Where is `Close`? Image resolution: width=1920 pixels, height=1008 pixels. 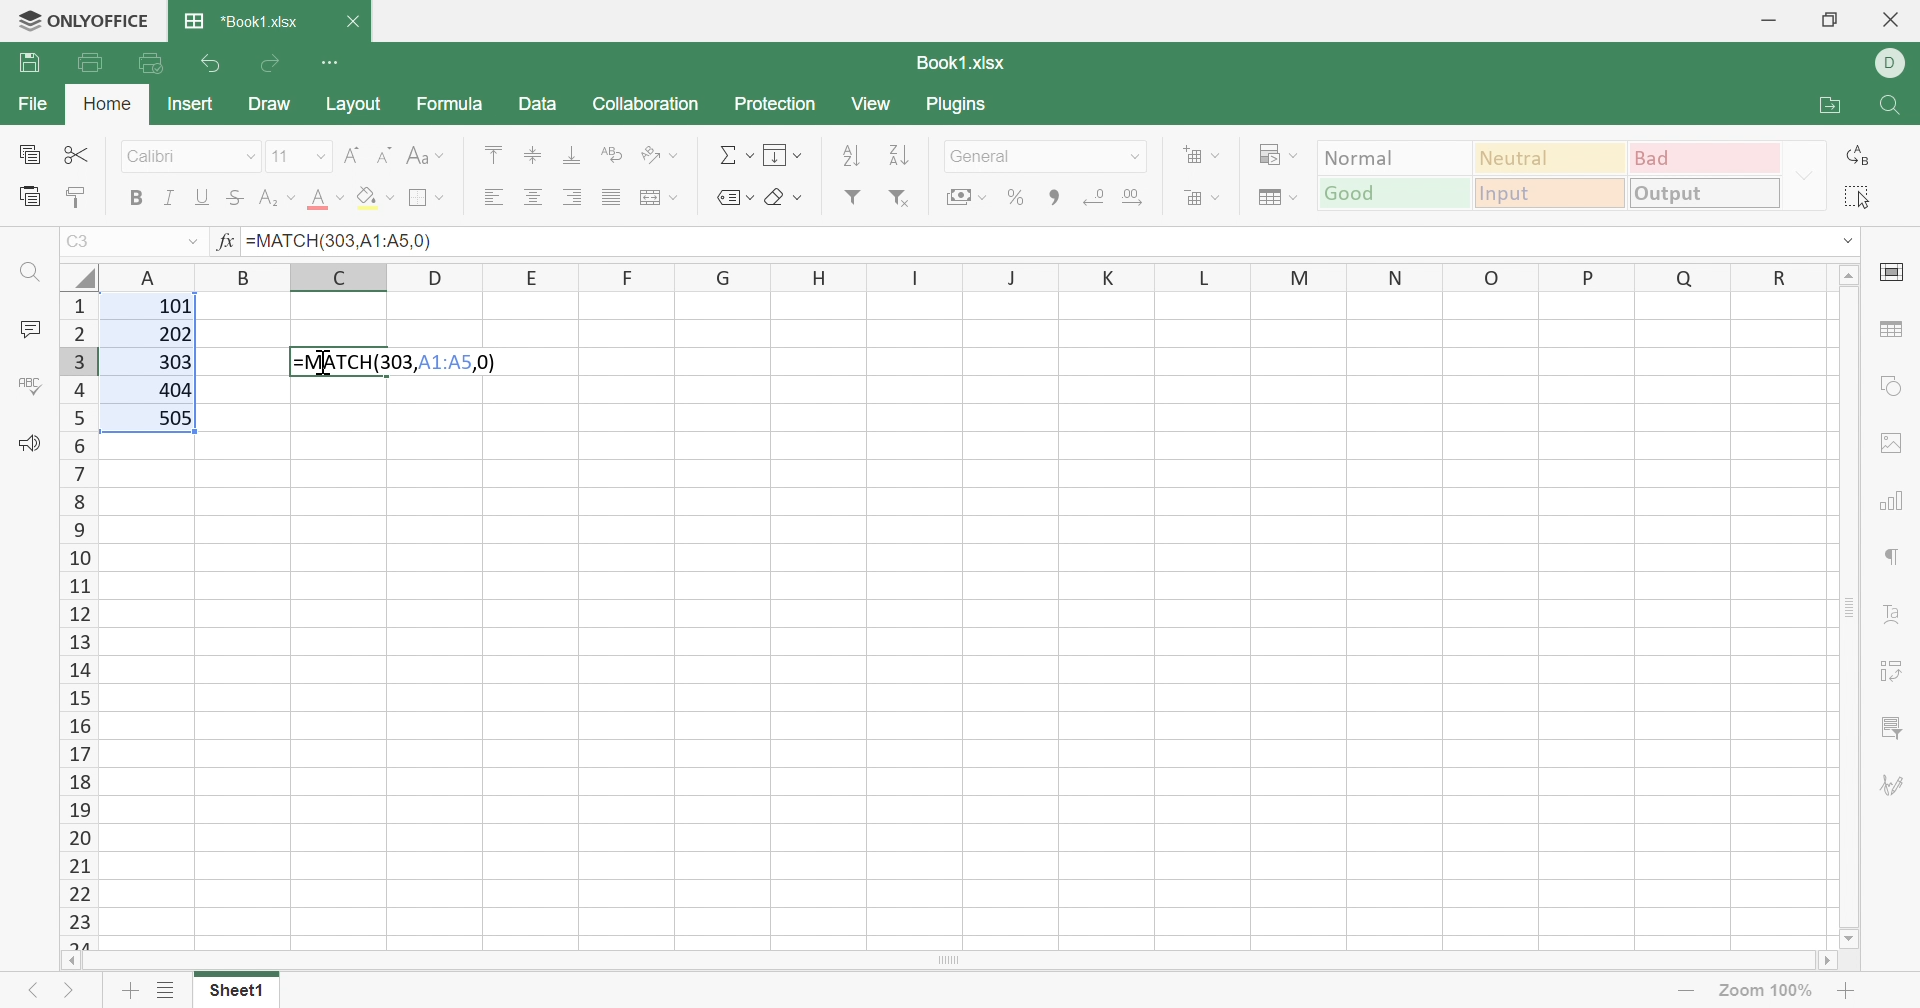
Close is located at coordinates (358, 19).